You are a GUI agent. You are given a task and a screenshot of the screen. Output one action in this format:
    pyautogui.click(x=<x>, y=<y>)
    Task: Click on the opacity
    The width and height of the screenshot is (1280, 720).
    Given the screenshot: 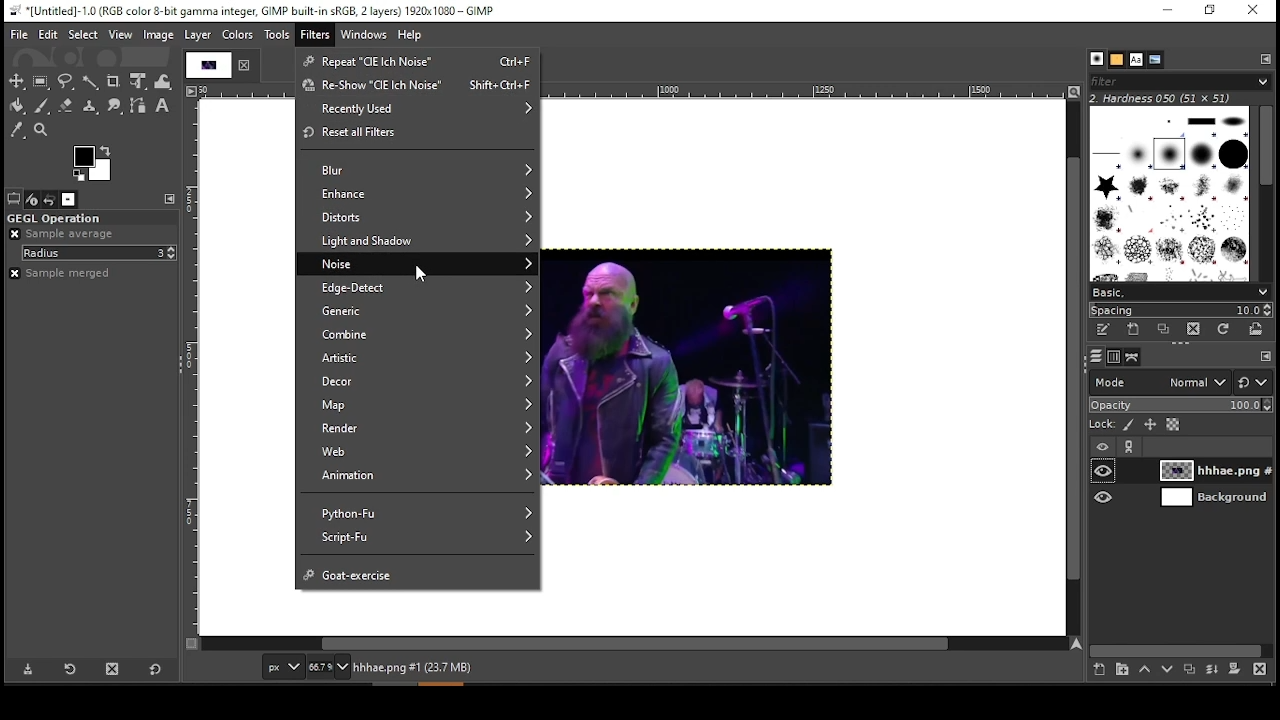 What is the action you would take?
    pyautogui.click(x=1179, y=405)
    